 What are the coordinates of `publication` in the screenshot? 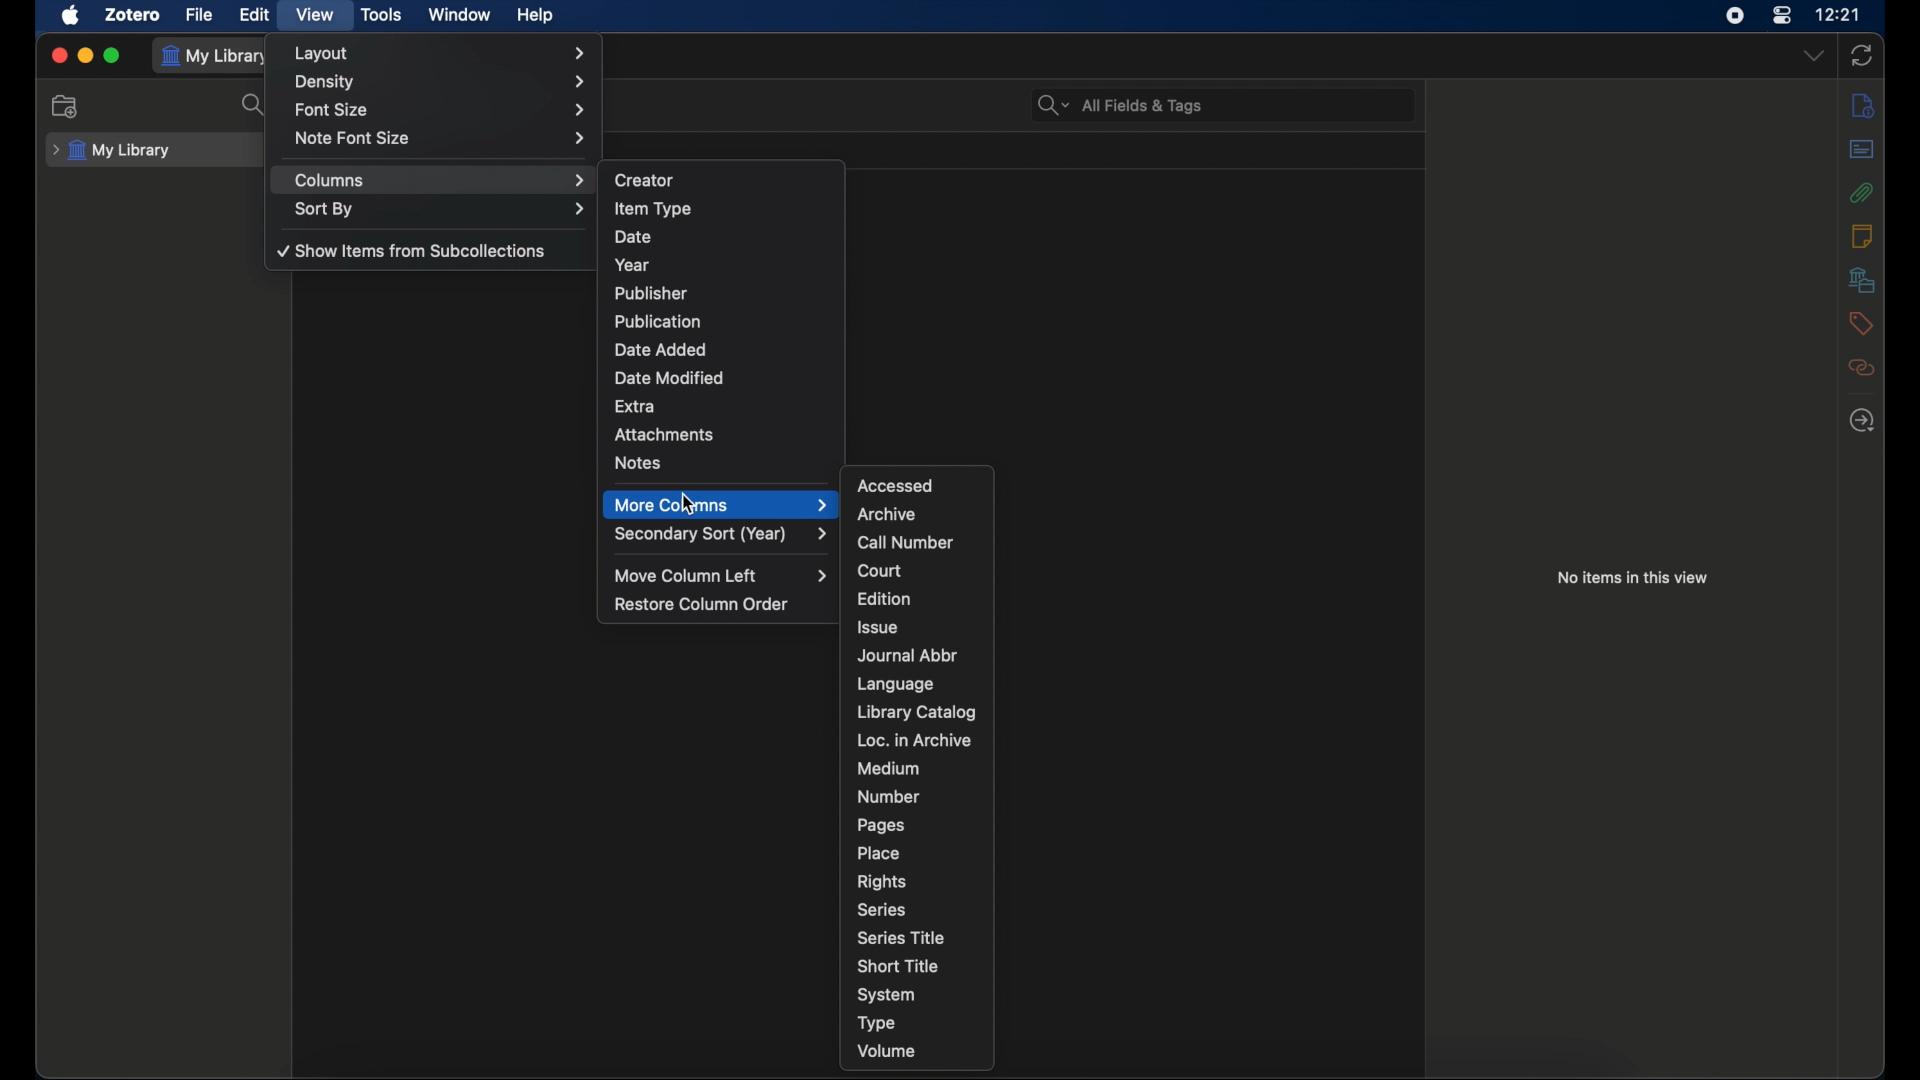 It's located at (655, 320).